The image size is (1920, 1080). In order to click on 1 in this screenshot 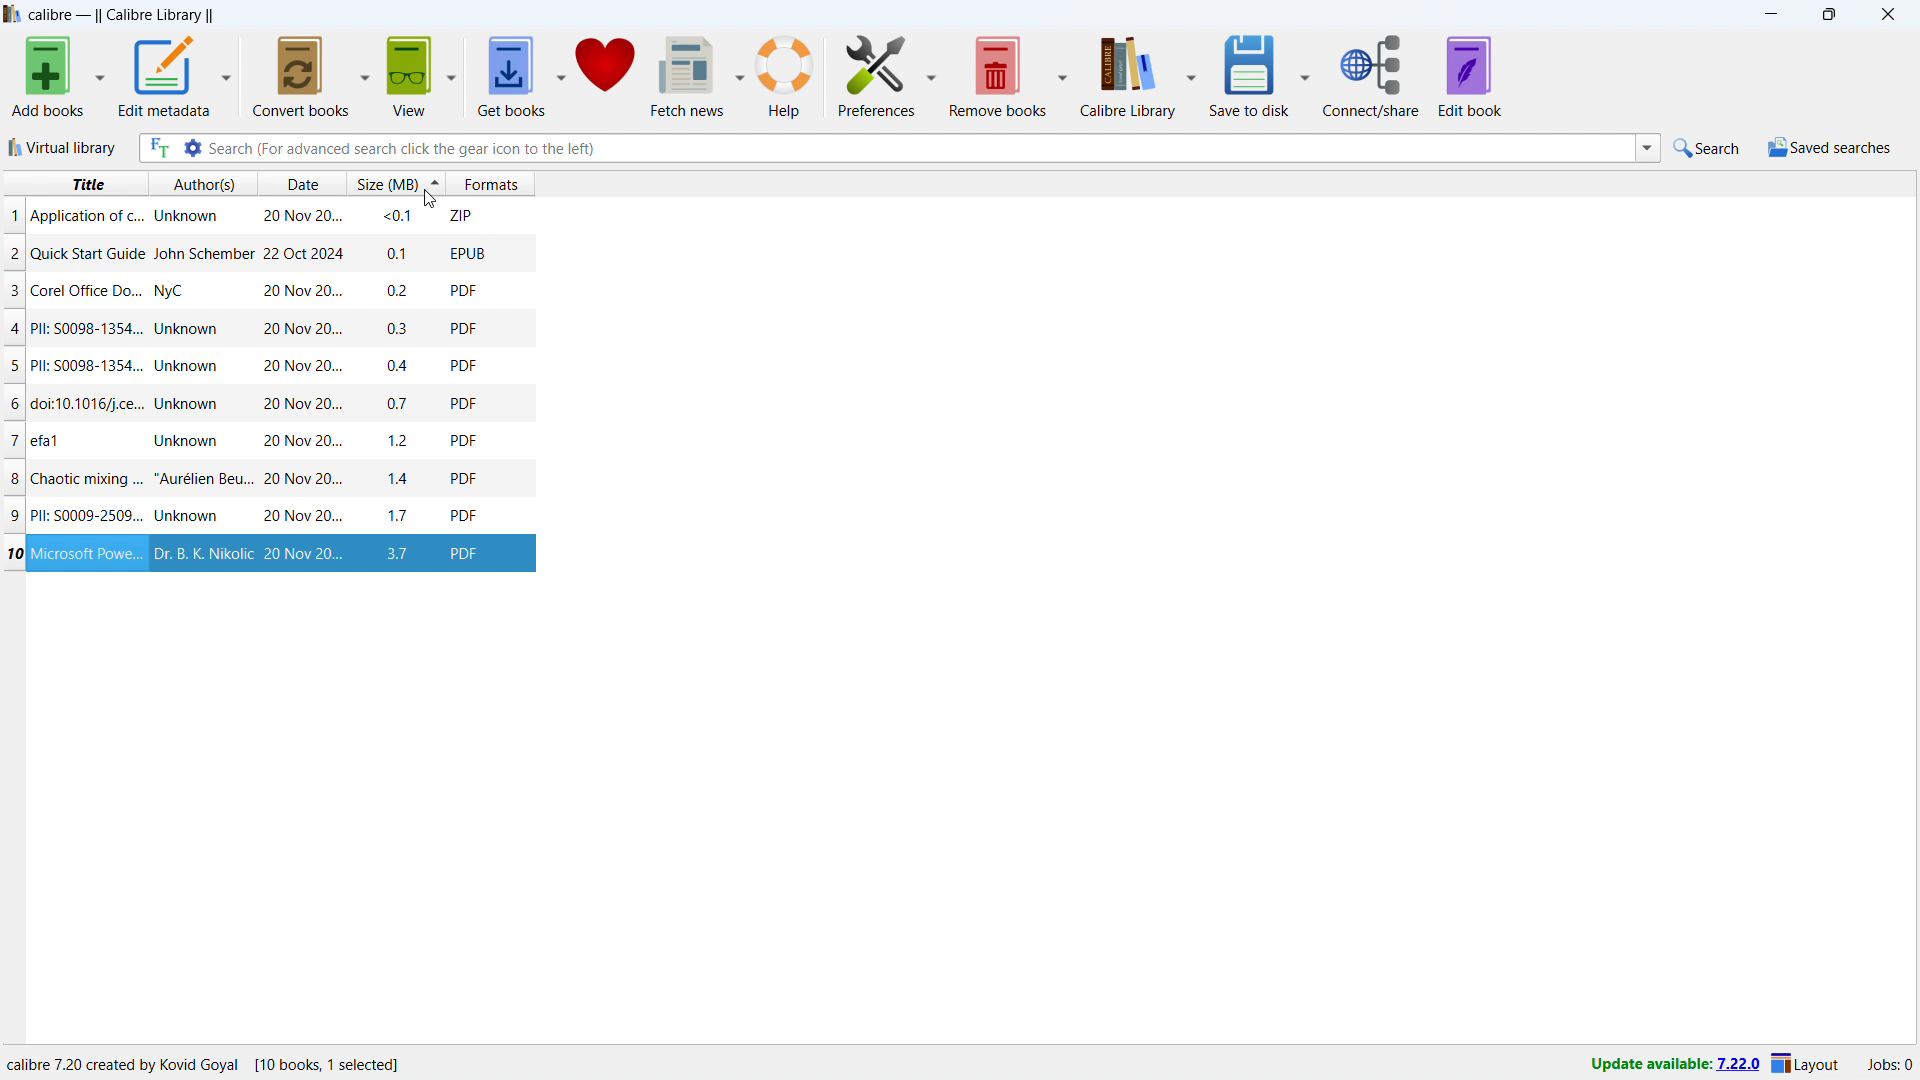, I will do `click(12, 216)`.